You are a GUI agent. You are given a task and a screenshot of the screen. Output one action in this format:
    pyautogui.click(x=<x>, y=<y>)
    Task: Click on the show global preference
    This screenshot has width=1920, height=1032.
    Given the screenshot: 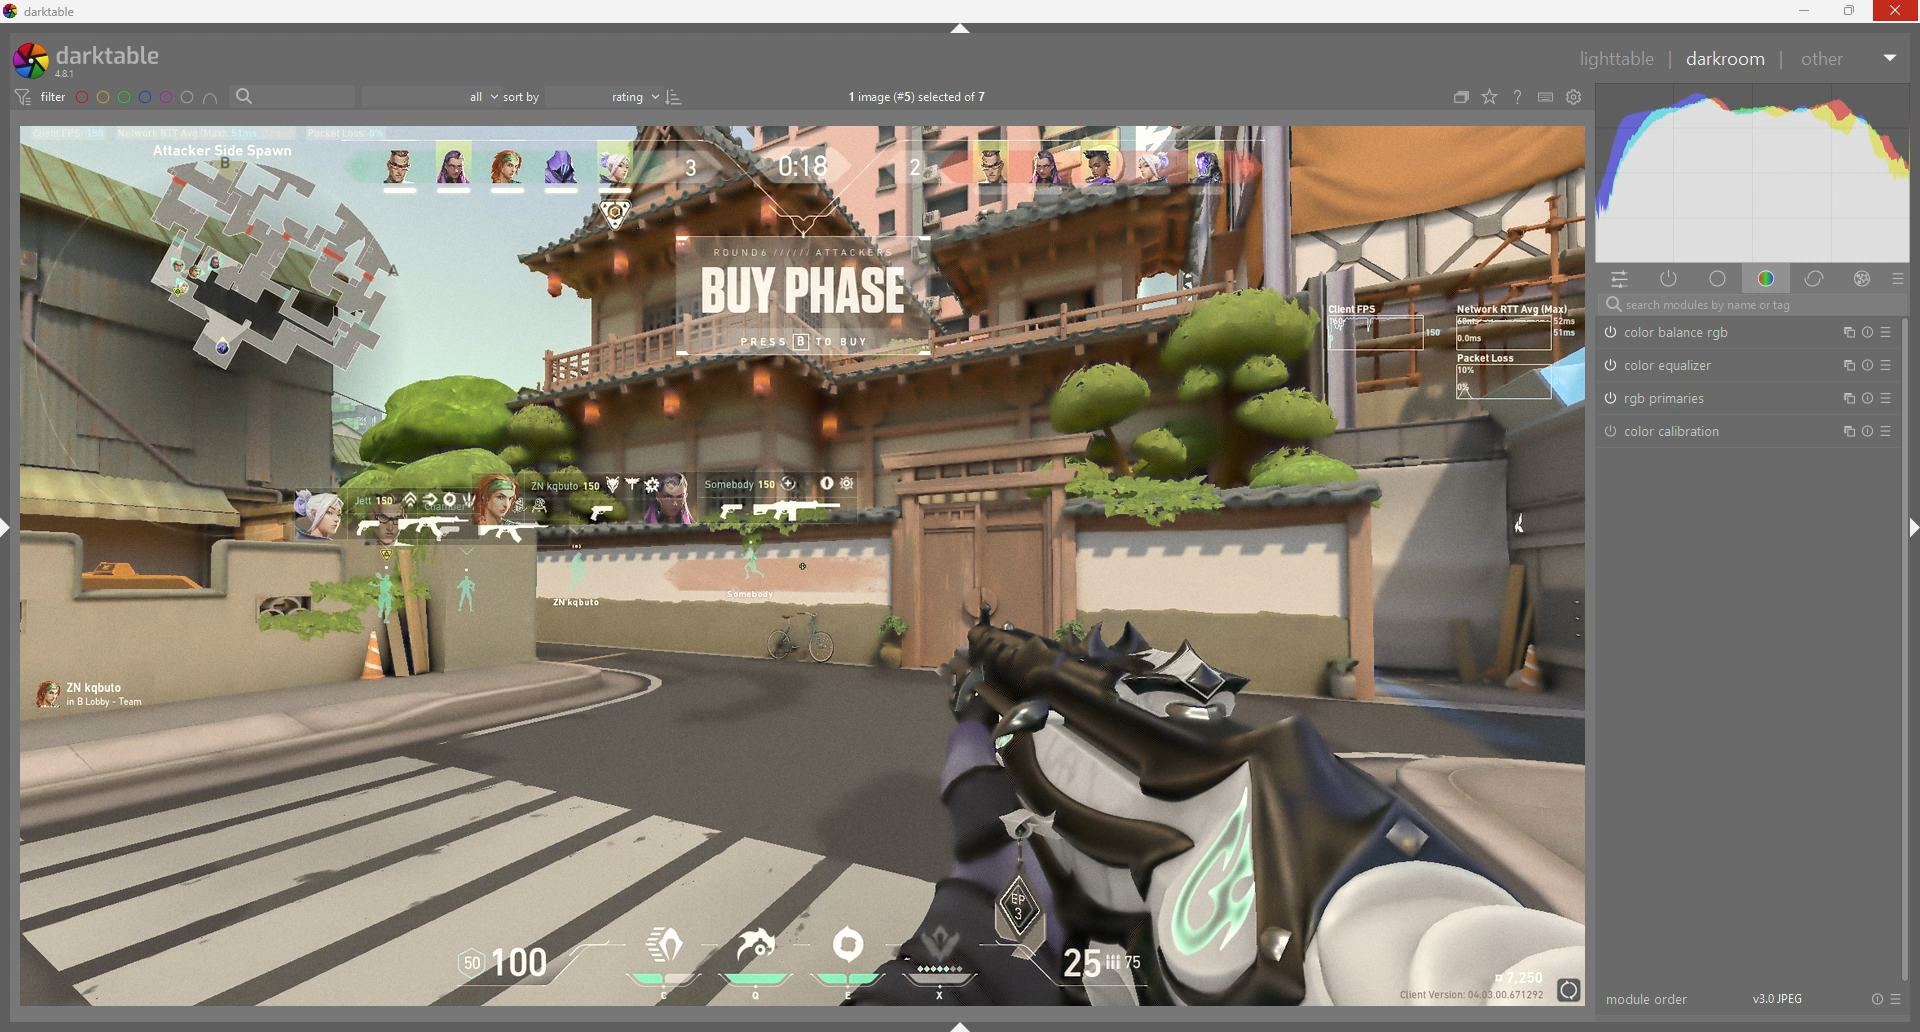 What is the action you would take?
    pyautogui.click(x=1573, y=97)
    